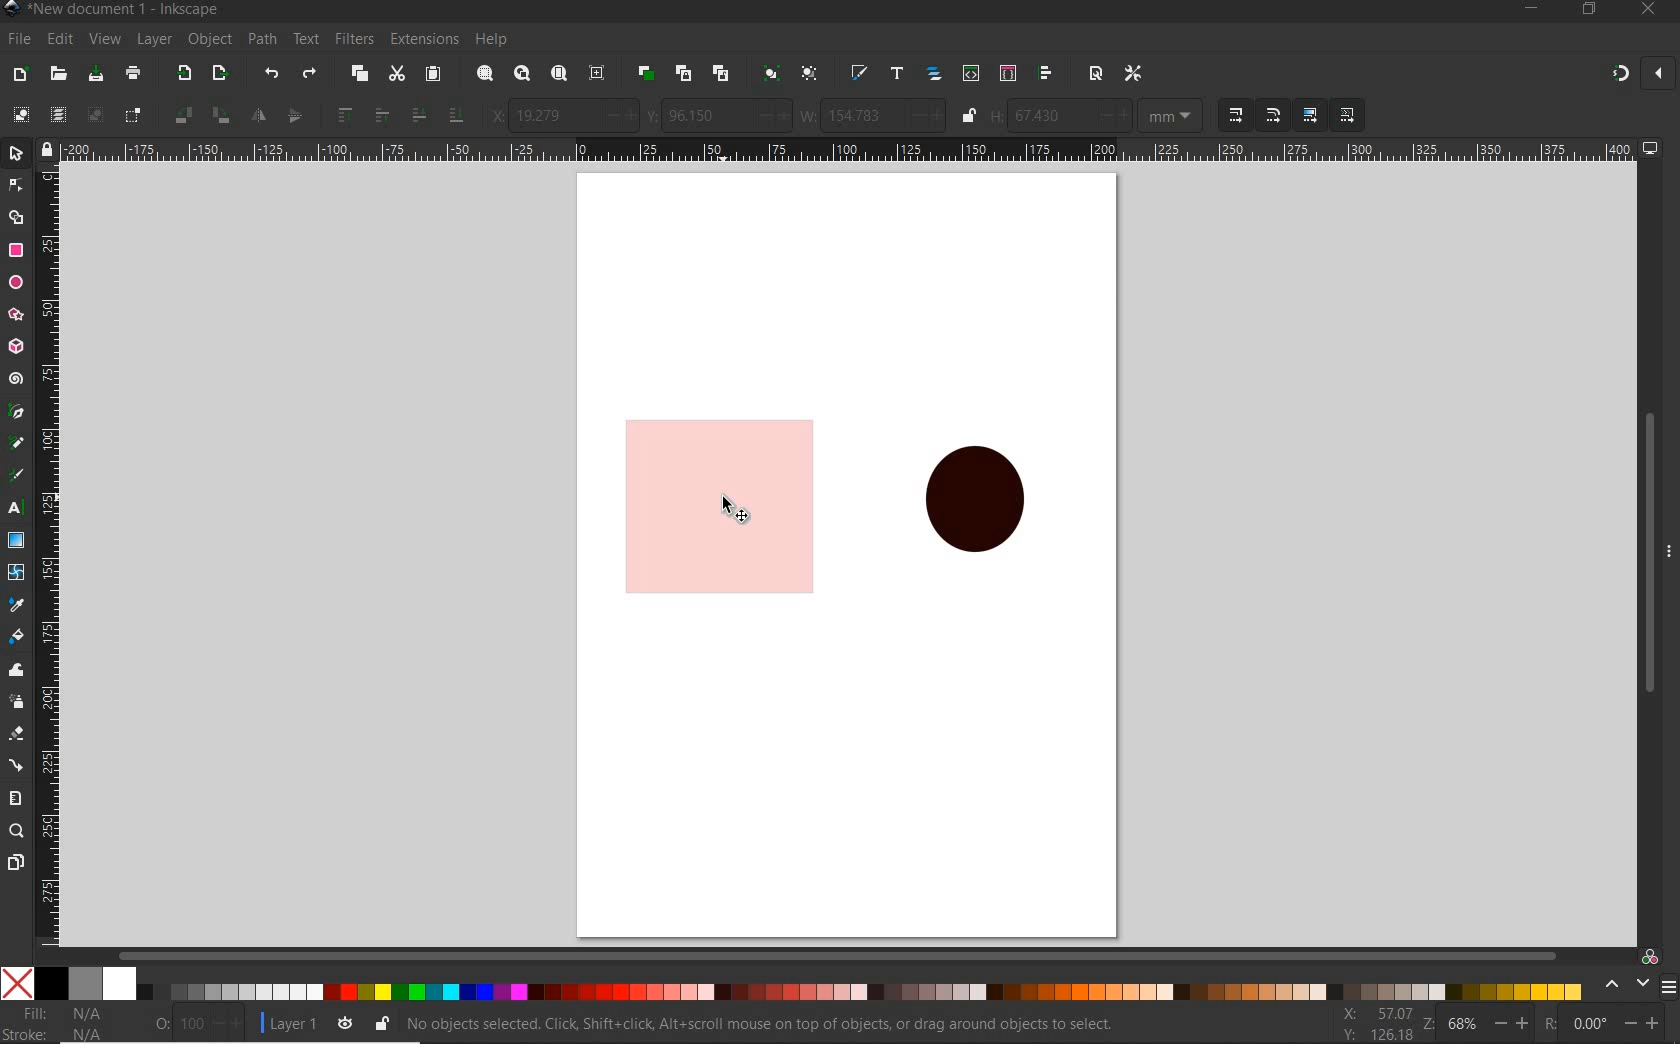  I want to click on CURSOR, so click(733, 507).